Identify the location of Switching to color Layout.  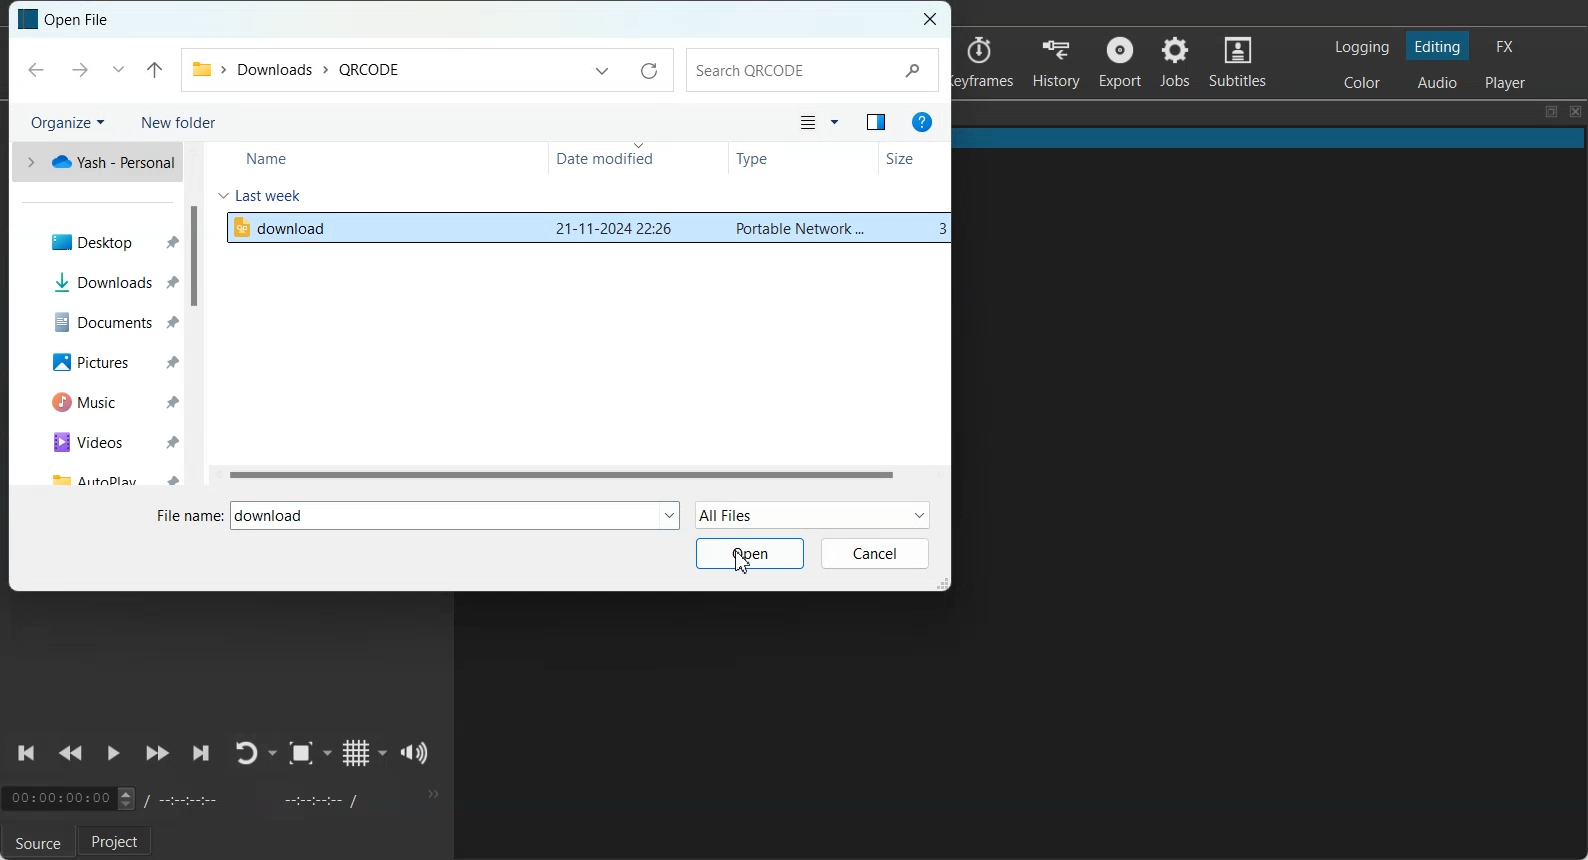
(1362, 83).